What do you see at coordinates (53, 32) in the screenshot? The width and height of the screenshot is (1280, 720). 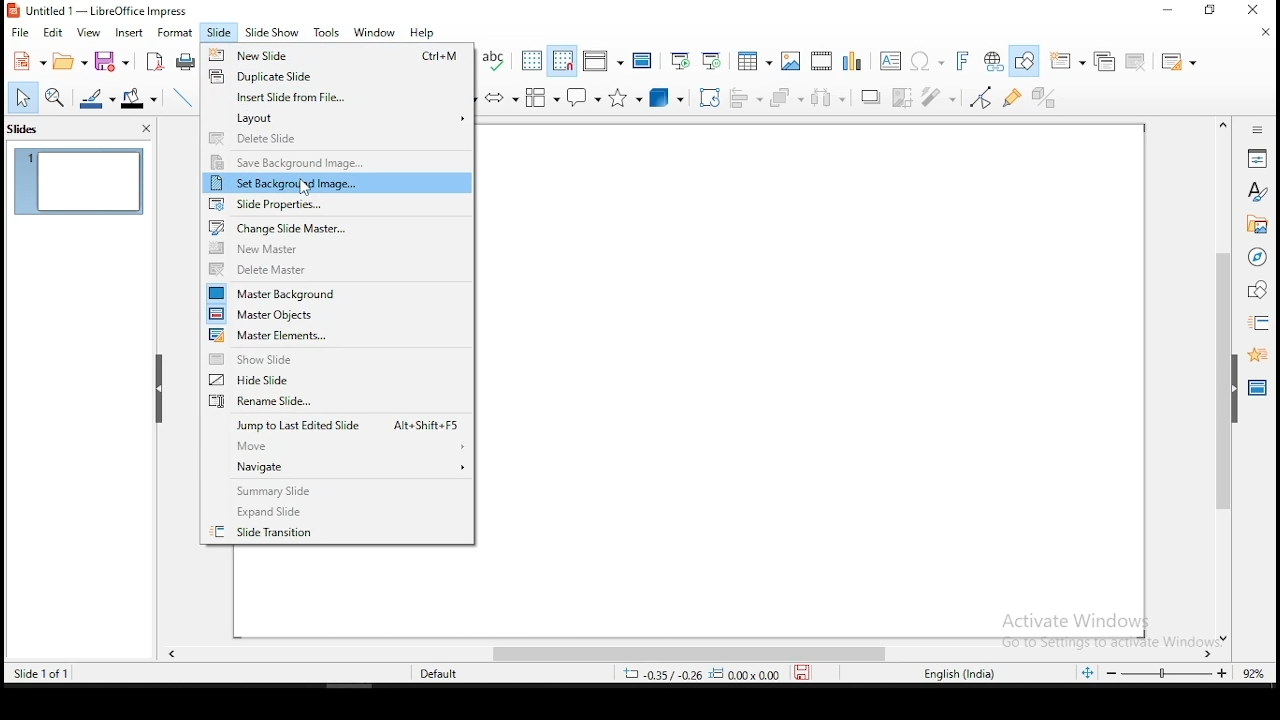 I see `edit` at bounding box center [53, 32].